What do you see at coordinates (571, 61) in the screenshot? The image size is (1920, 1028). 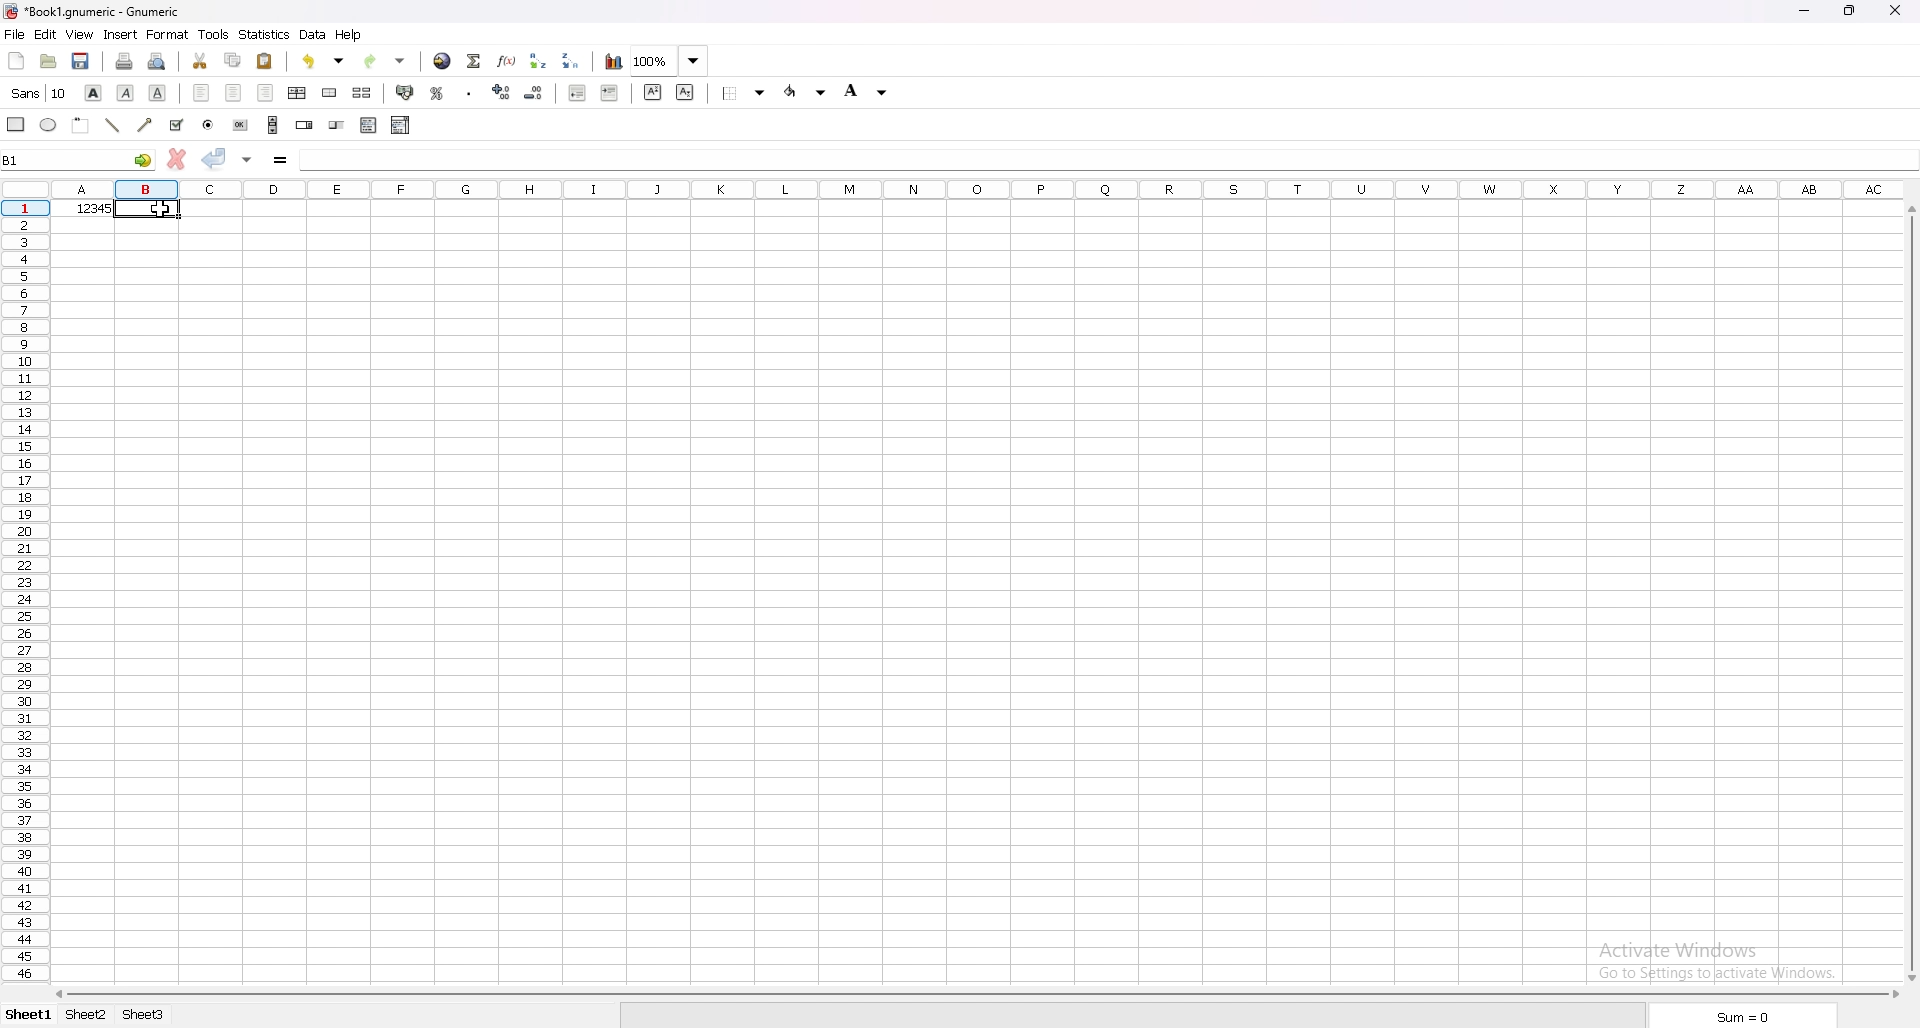 I see `sort descending` at bounding box center [571, 61].